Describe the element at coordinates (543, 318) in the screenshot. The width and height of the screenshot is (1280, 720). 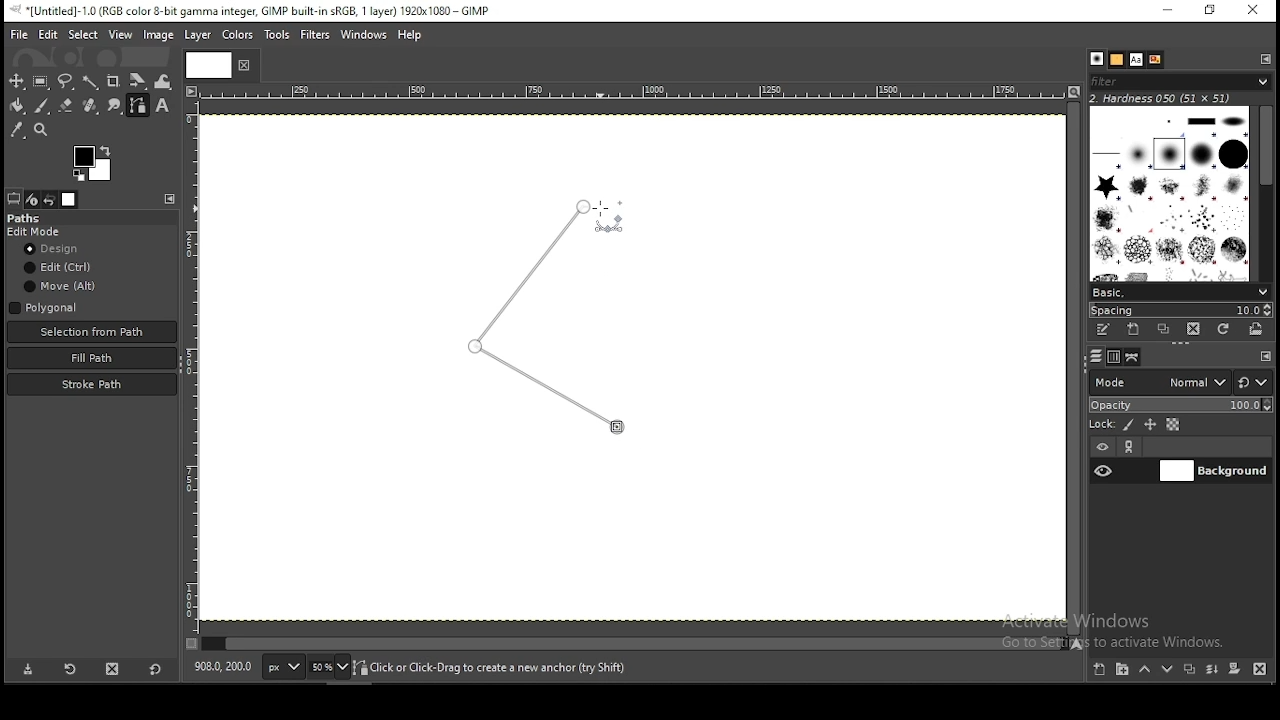
I see `active path` at that location.